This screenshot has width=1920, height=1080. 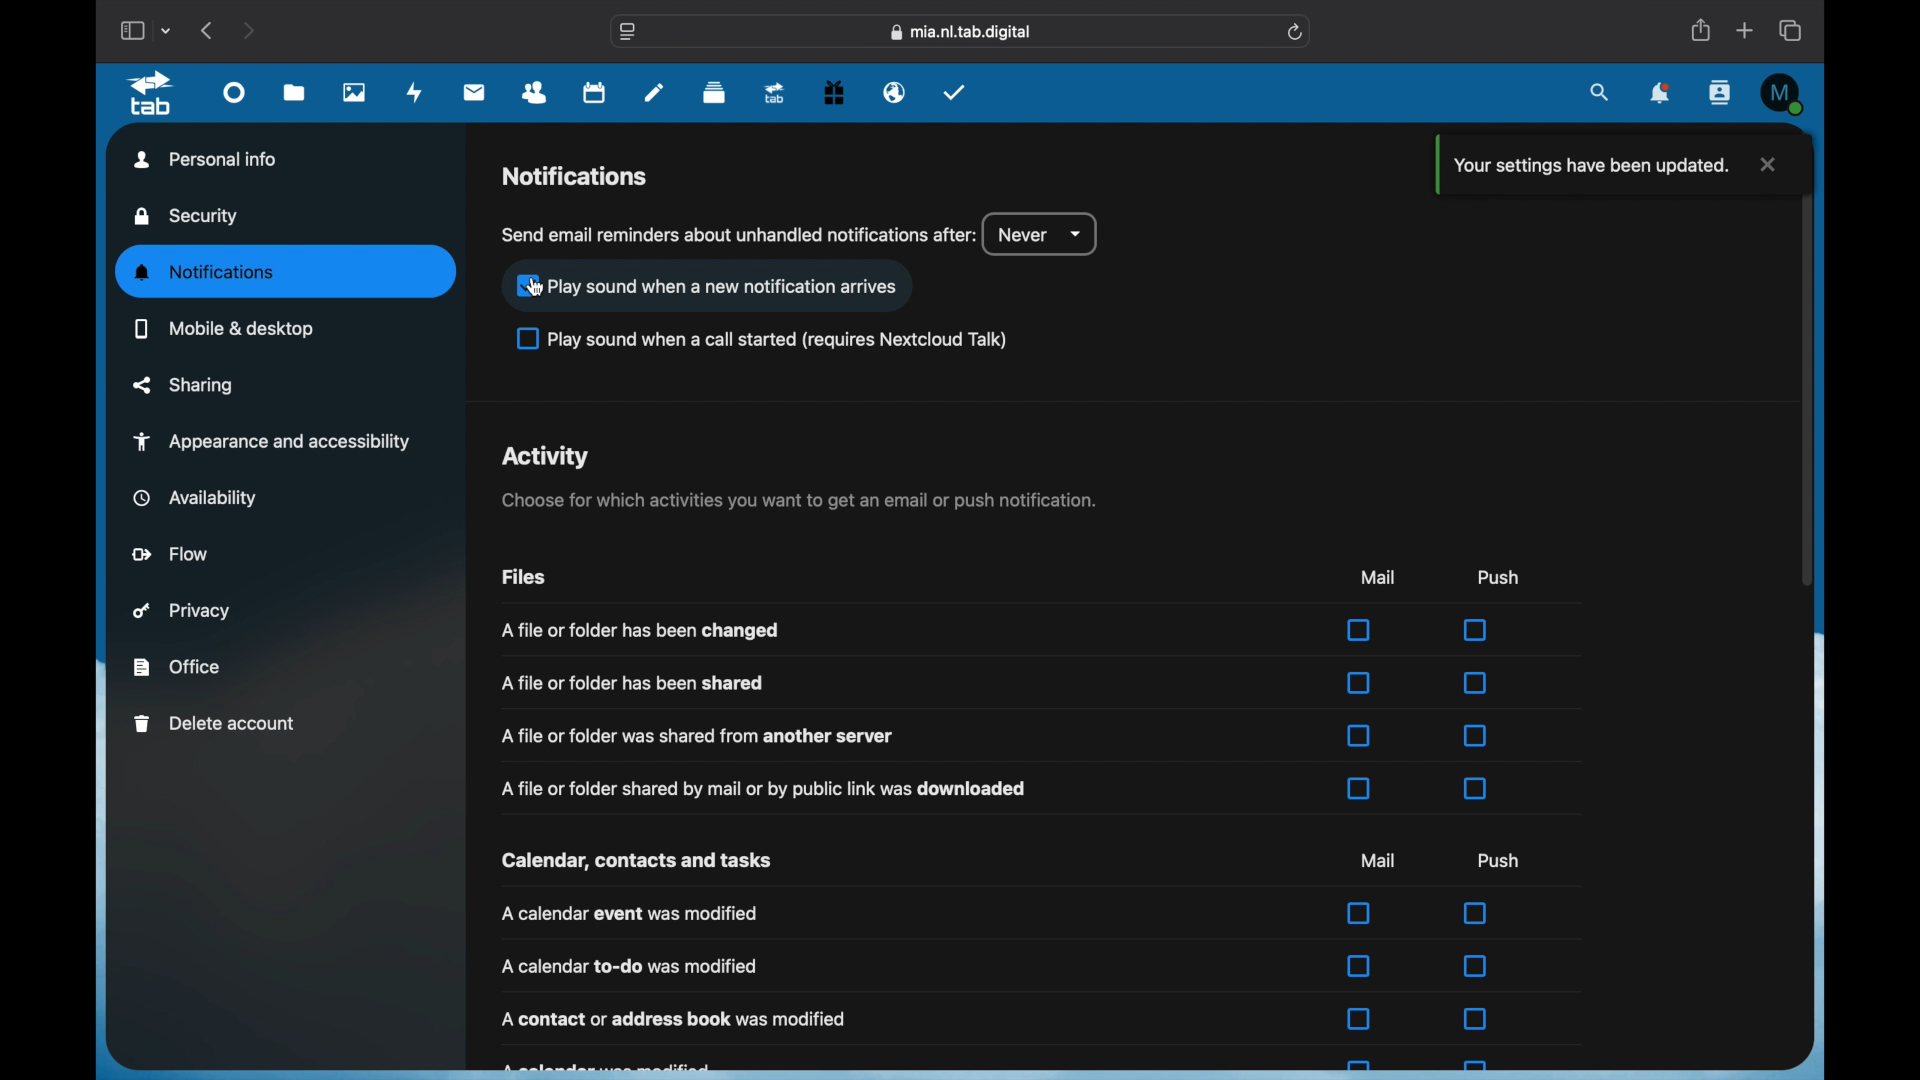 What do you see at coordinates (184, 611) in the screenshot?
I see `privacy` at bounding box center [184, 611].